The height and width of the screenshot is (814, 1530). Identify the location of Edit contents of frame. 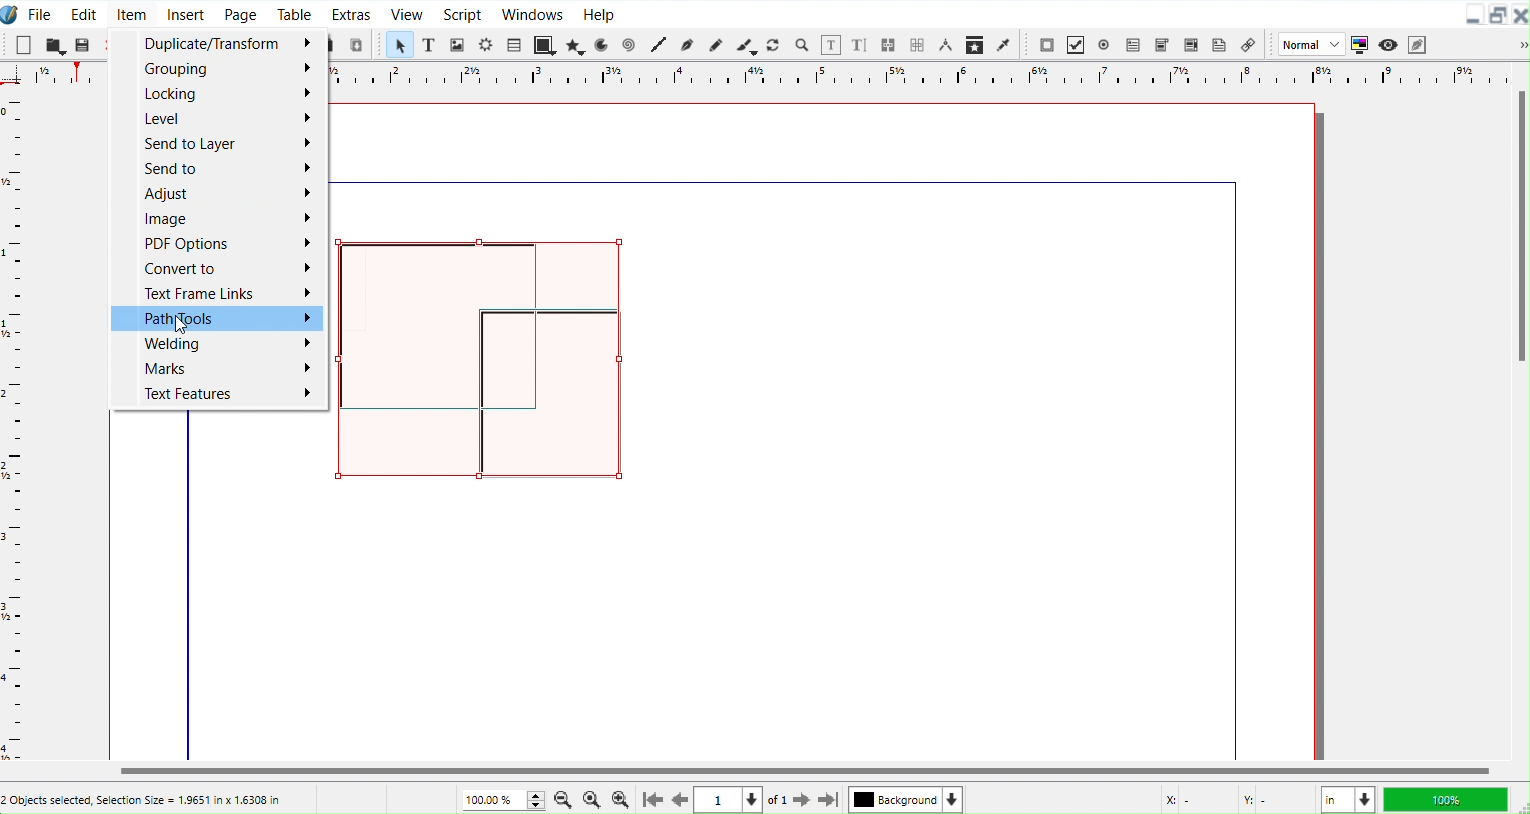
(831, 45).